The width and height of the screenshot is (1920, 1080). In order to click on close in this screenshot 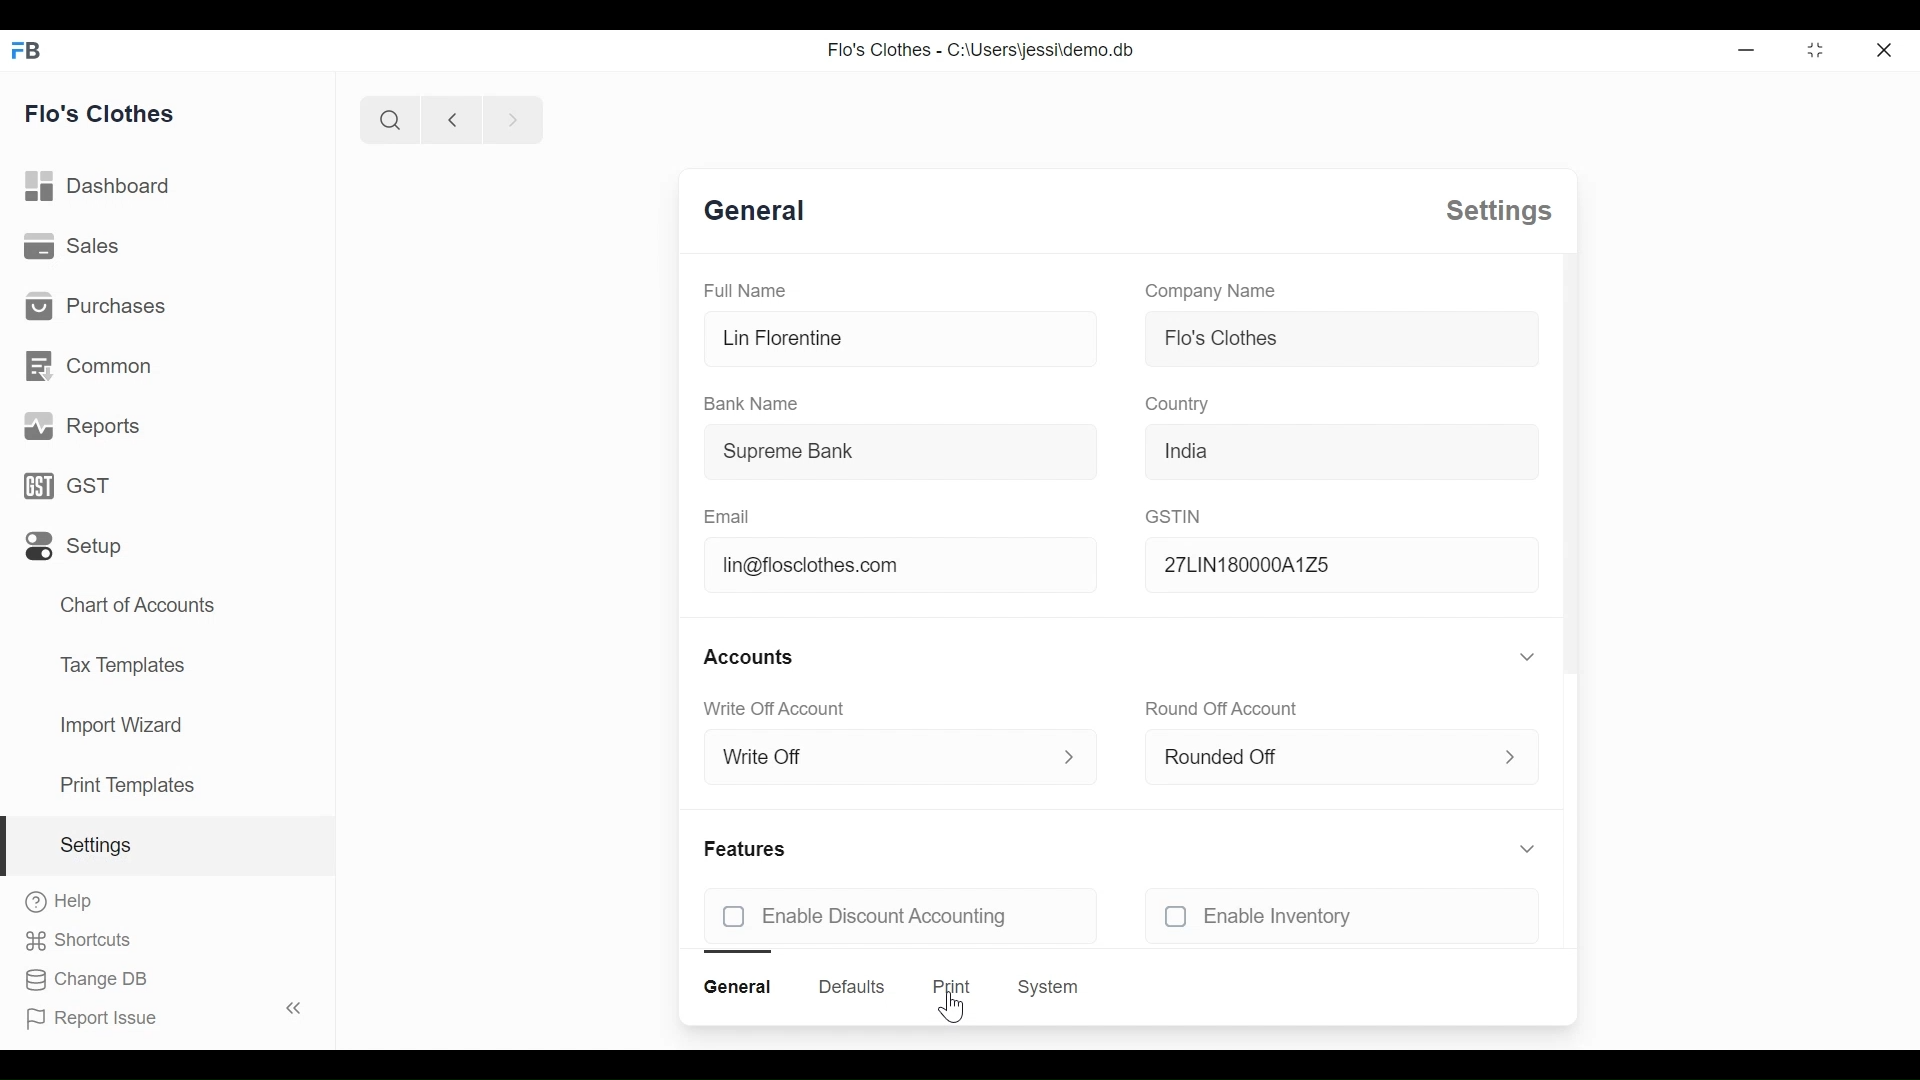, I will do `click(1883, 49)`.